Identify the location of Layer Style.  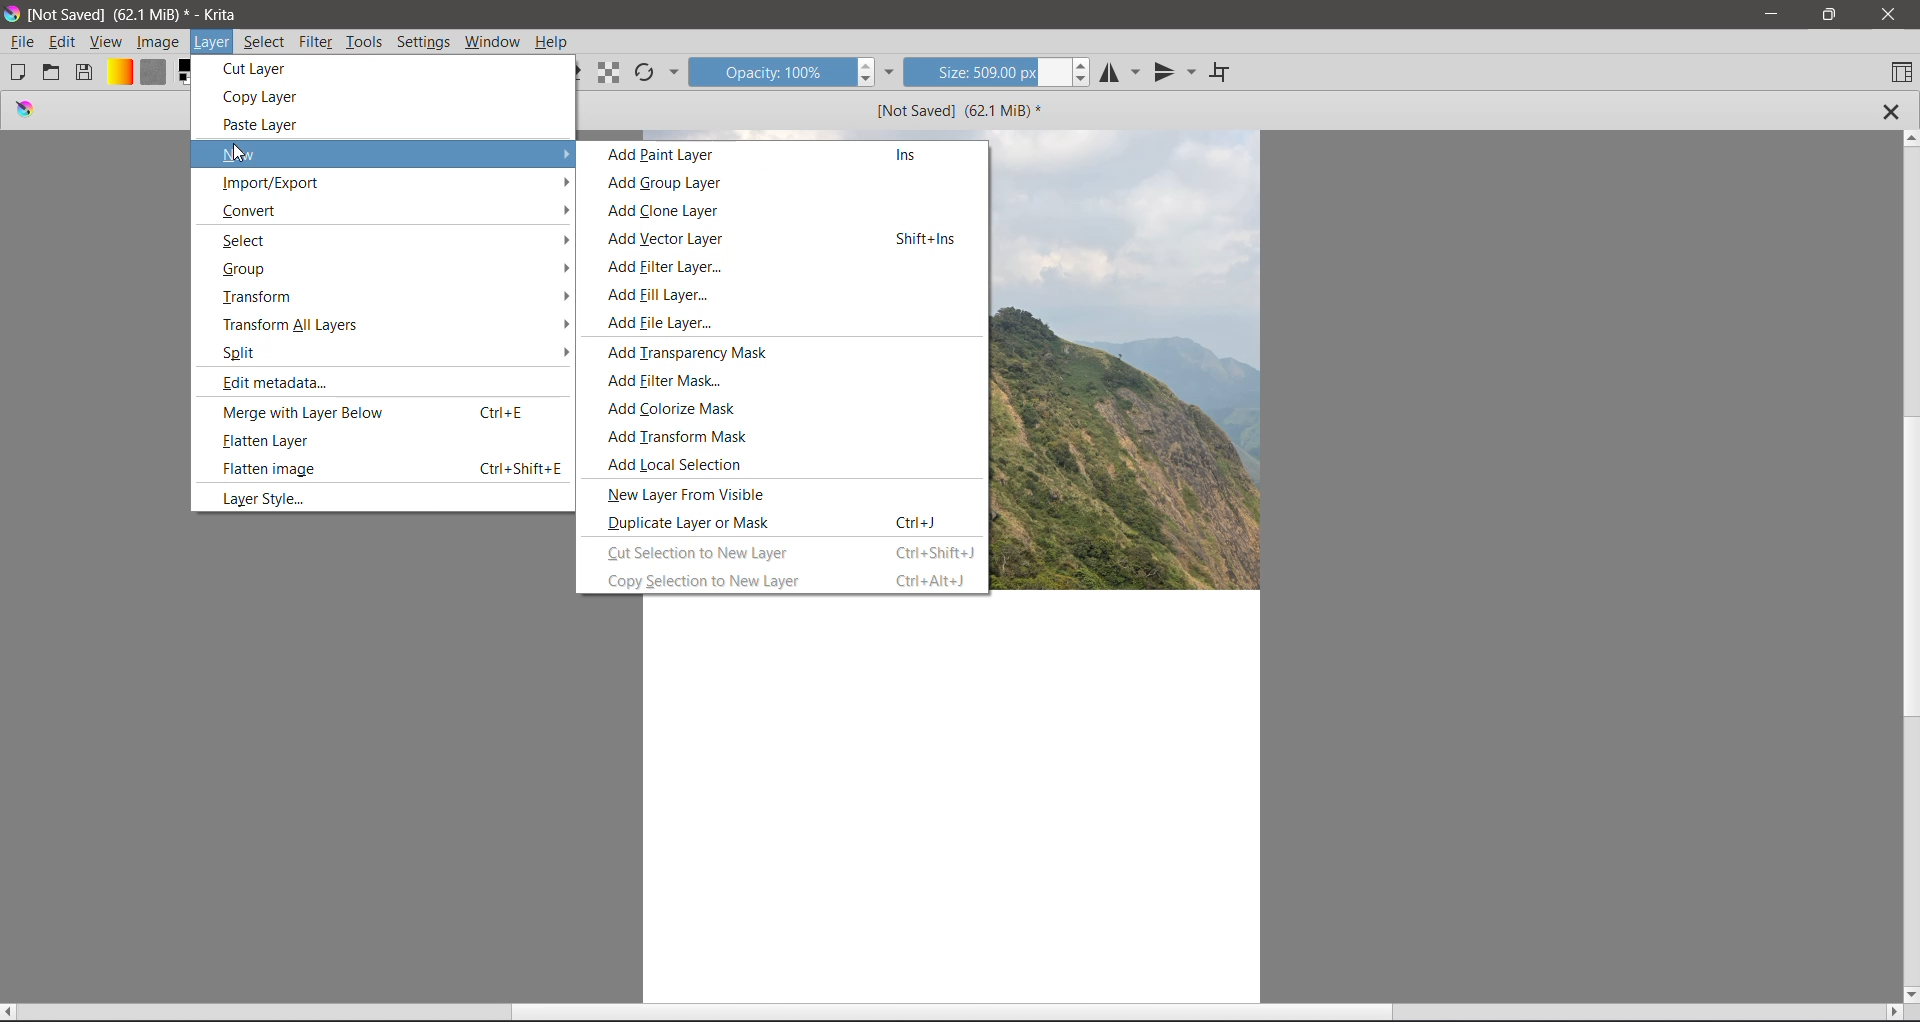
(262, 499).